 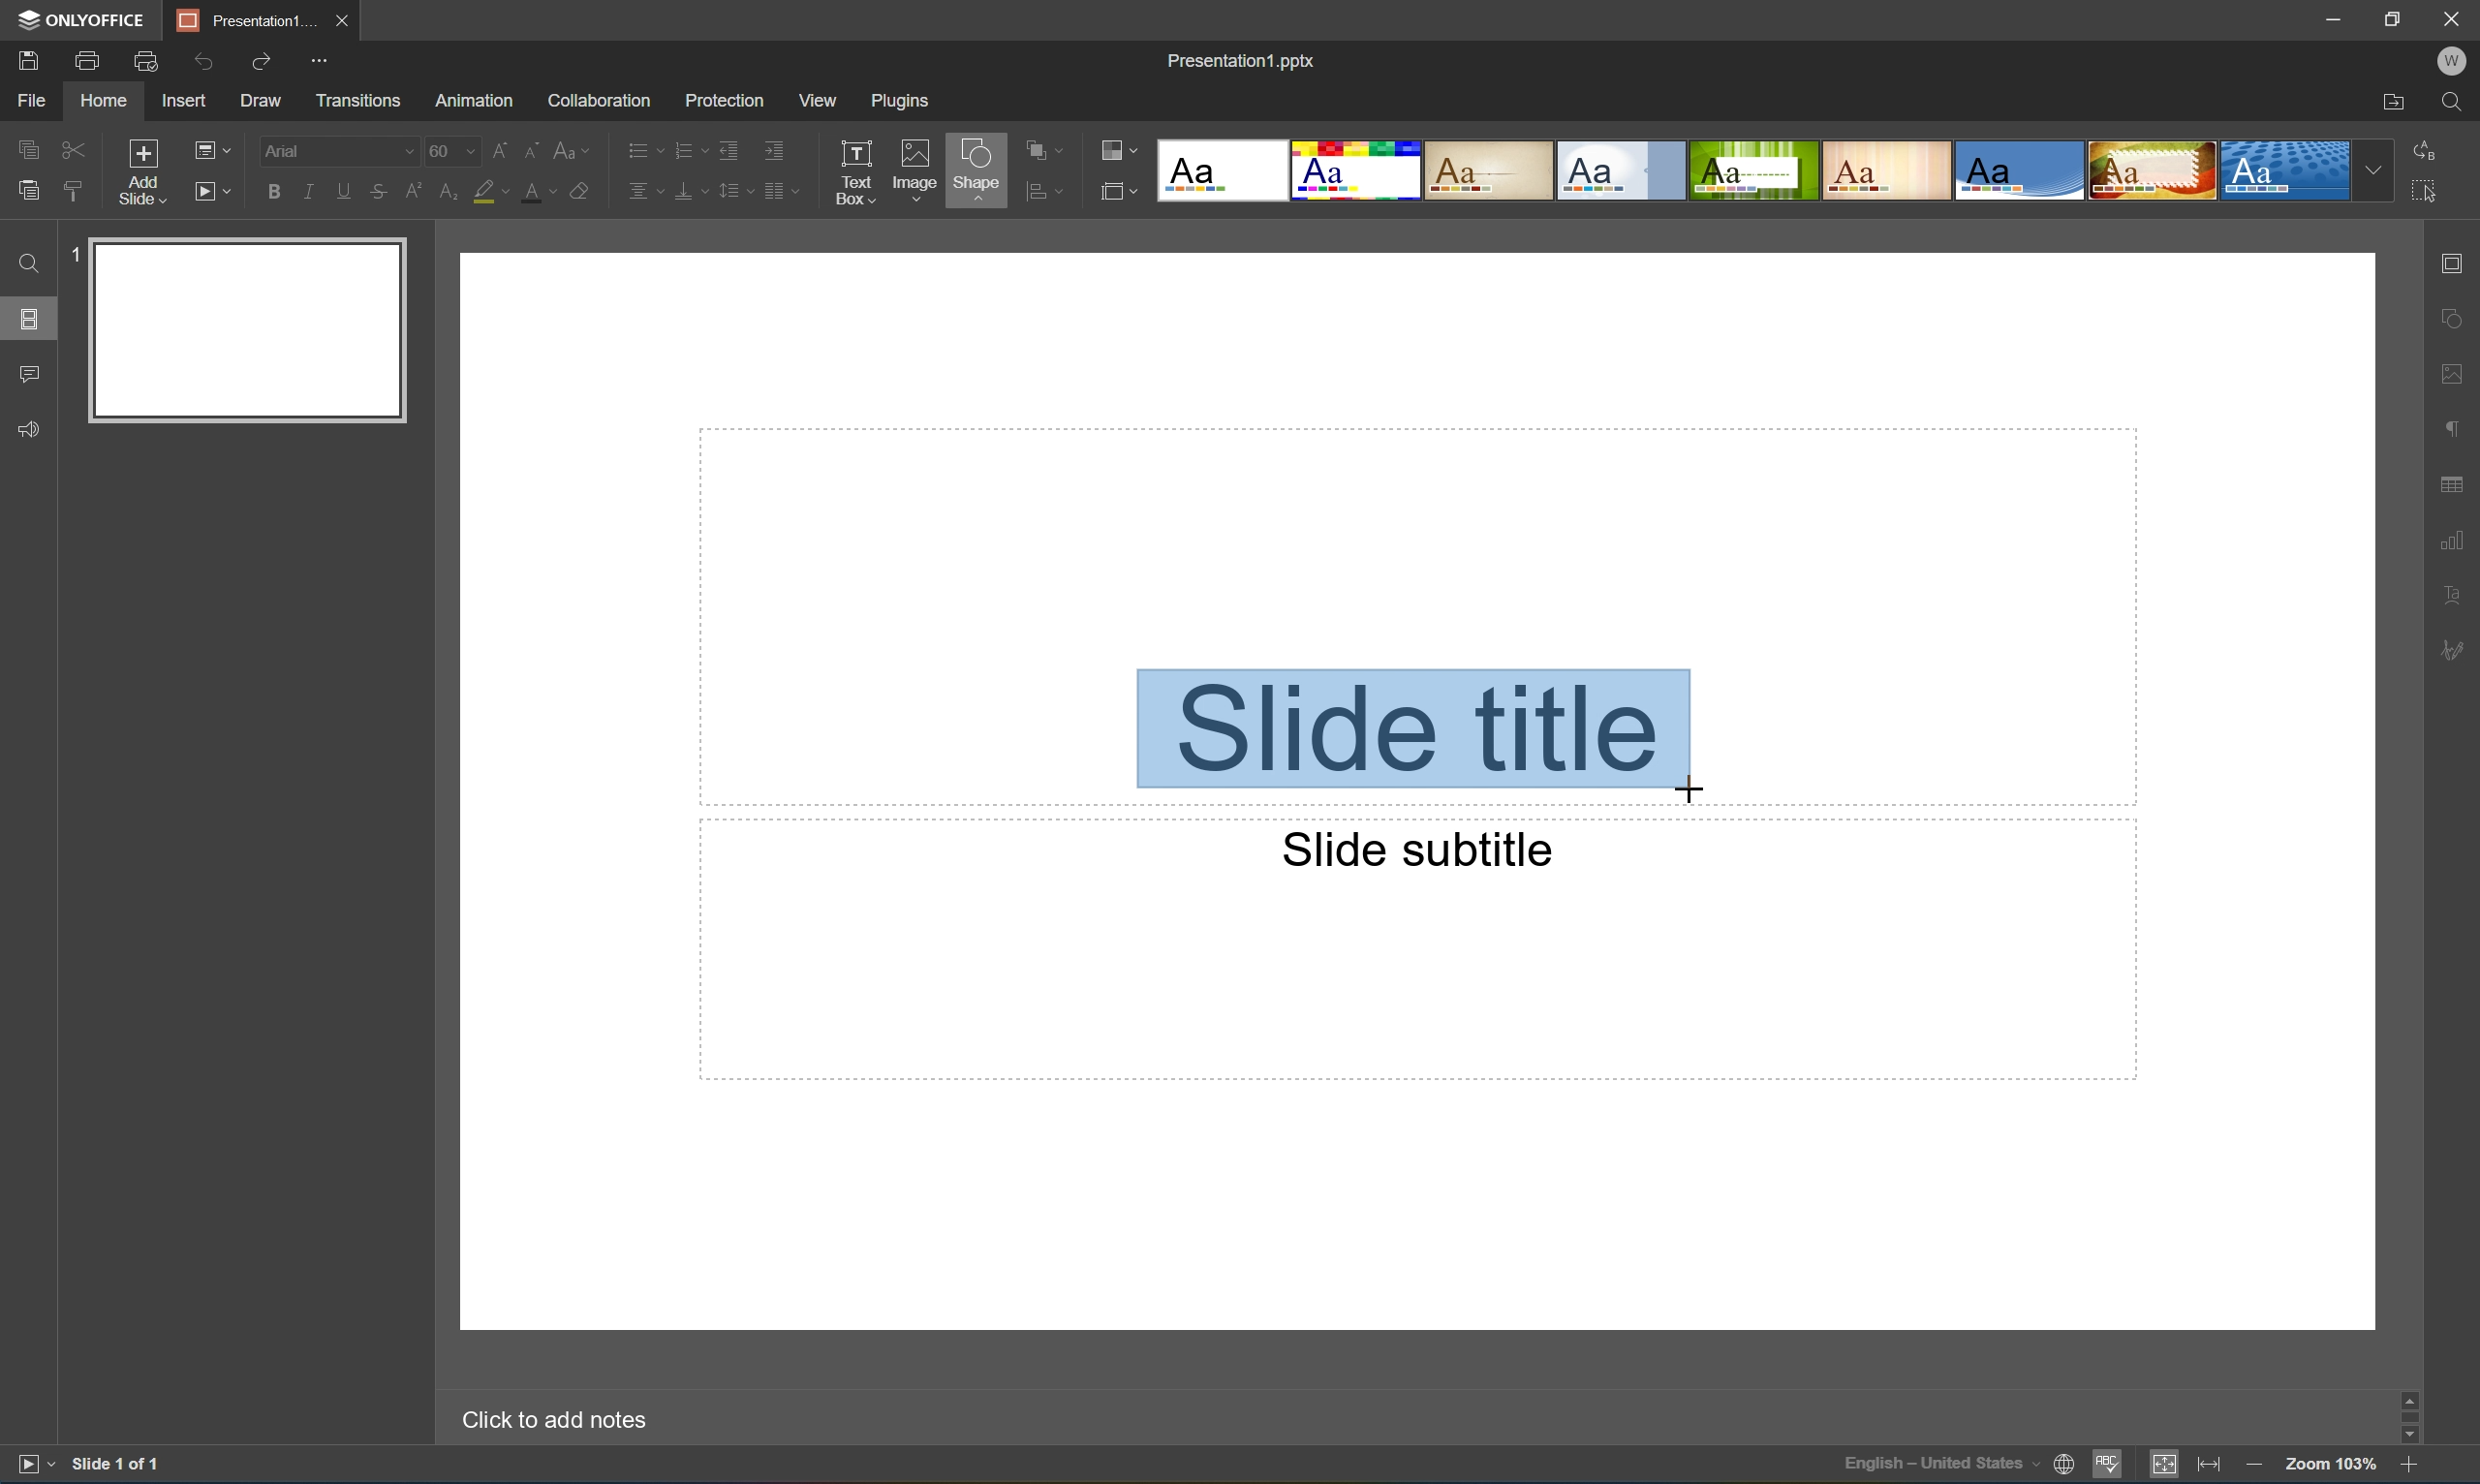 What do you see at coordinates (2454, 481) in the screenshot?
I see `table settings` at bounding box center [2454, 481].